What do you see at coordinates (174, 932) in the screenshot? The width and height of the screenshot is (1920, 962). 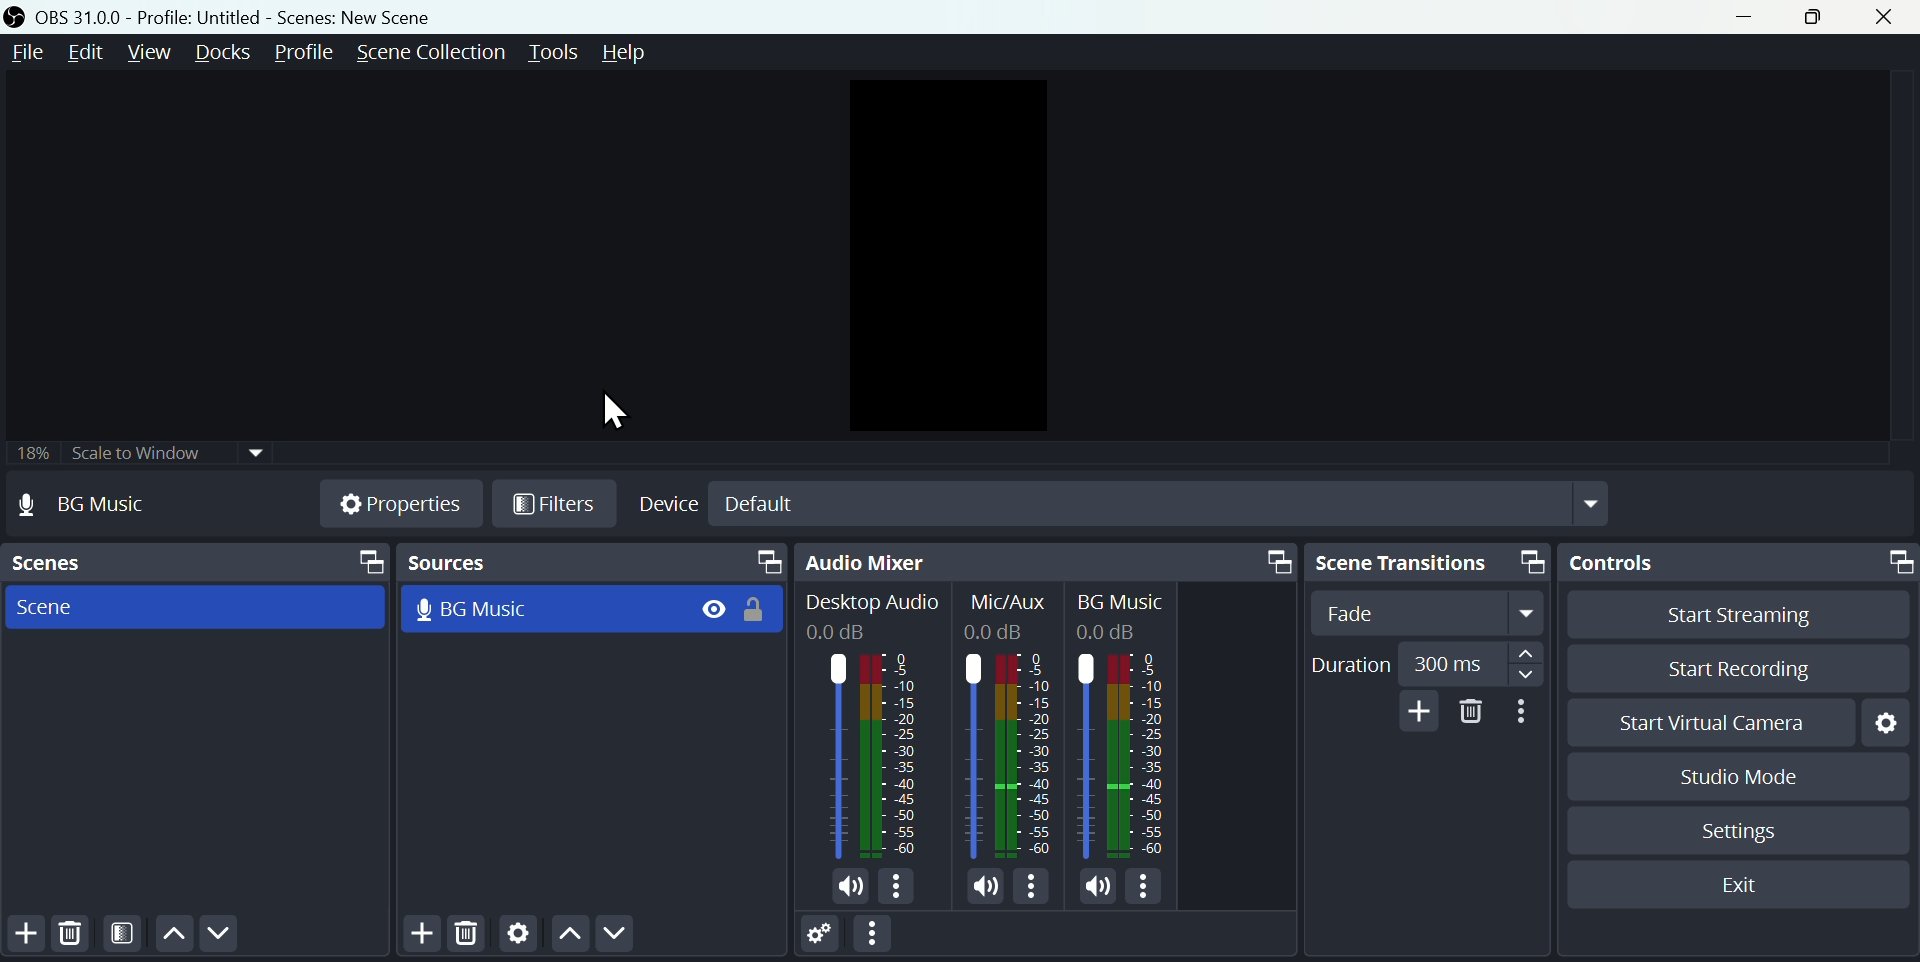 I see `Move up` at bounding box center [174, 932].